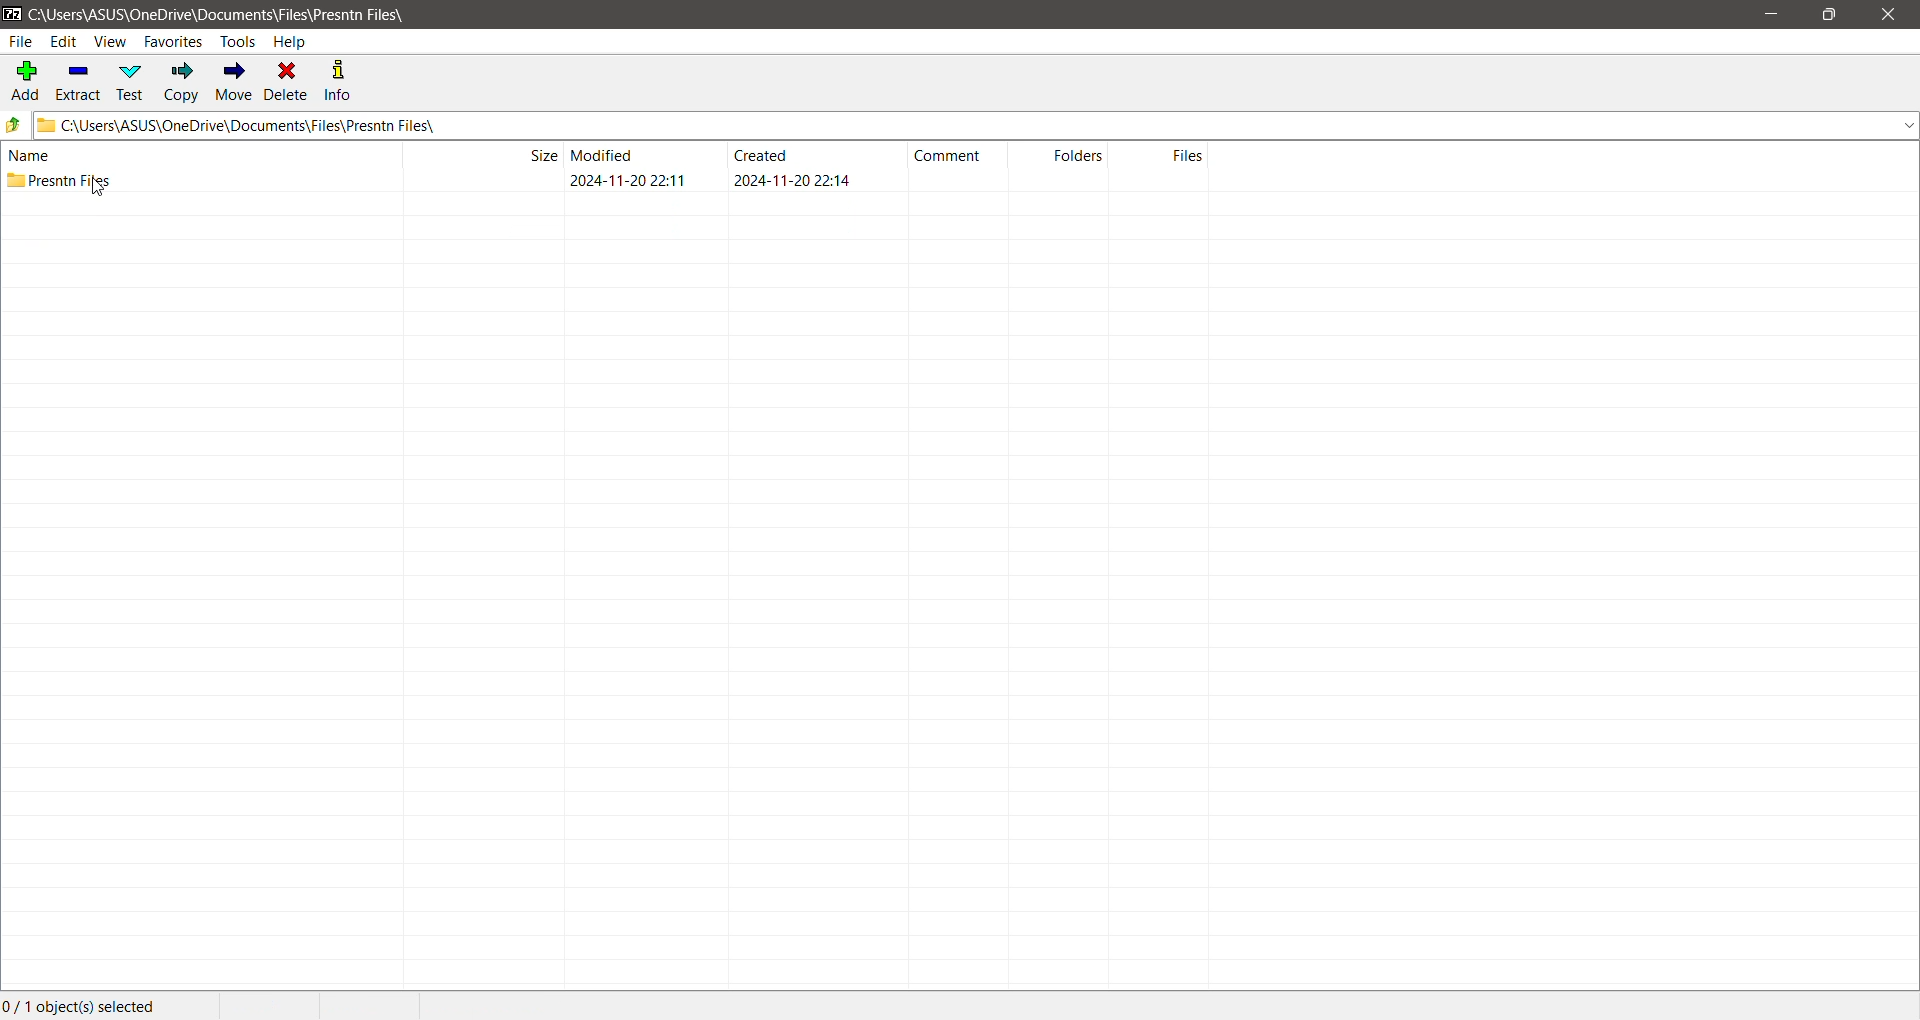 The height and width of the screenshot is (1020, 1920). Describe the element at coordinates (948, 156) in the screenshot. I see `comment` at that location.